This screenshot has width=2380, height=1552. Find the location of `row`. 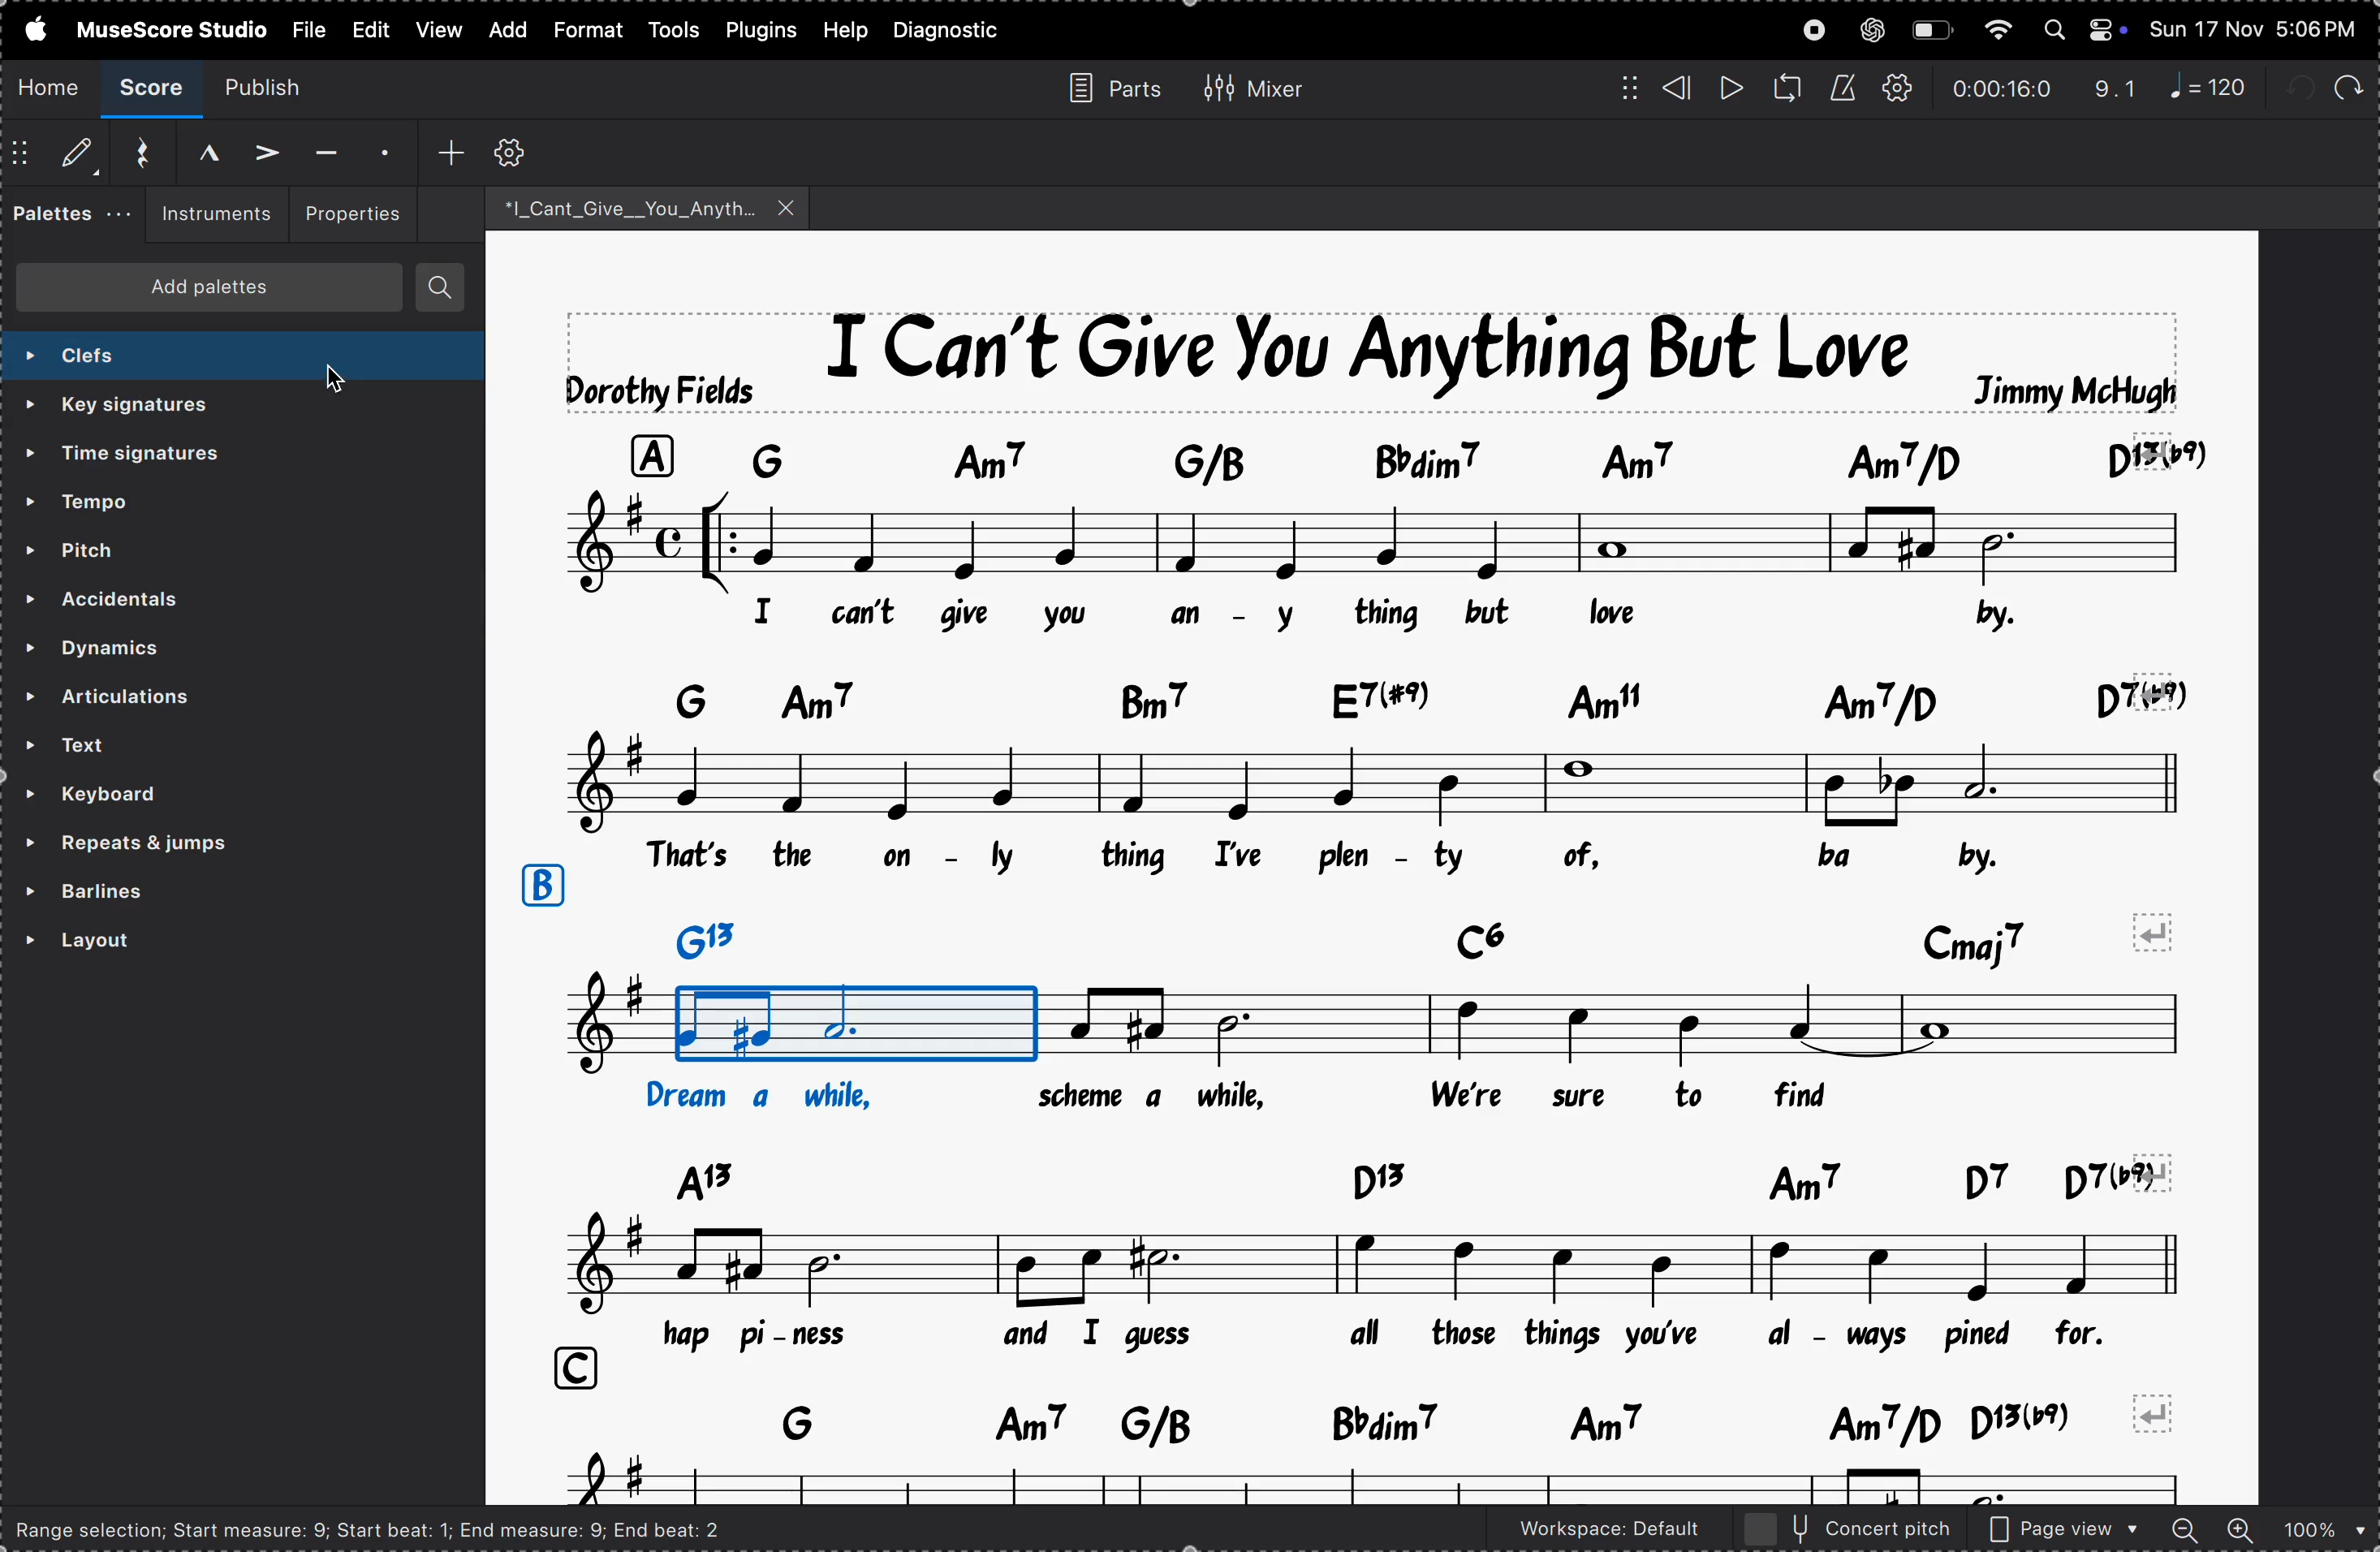

row is located at coordinates (540, 886).